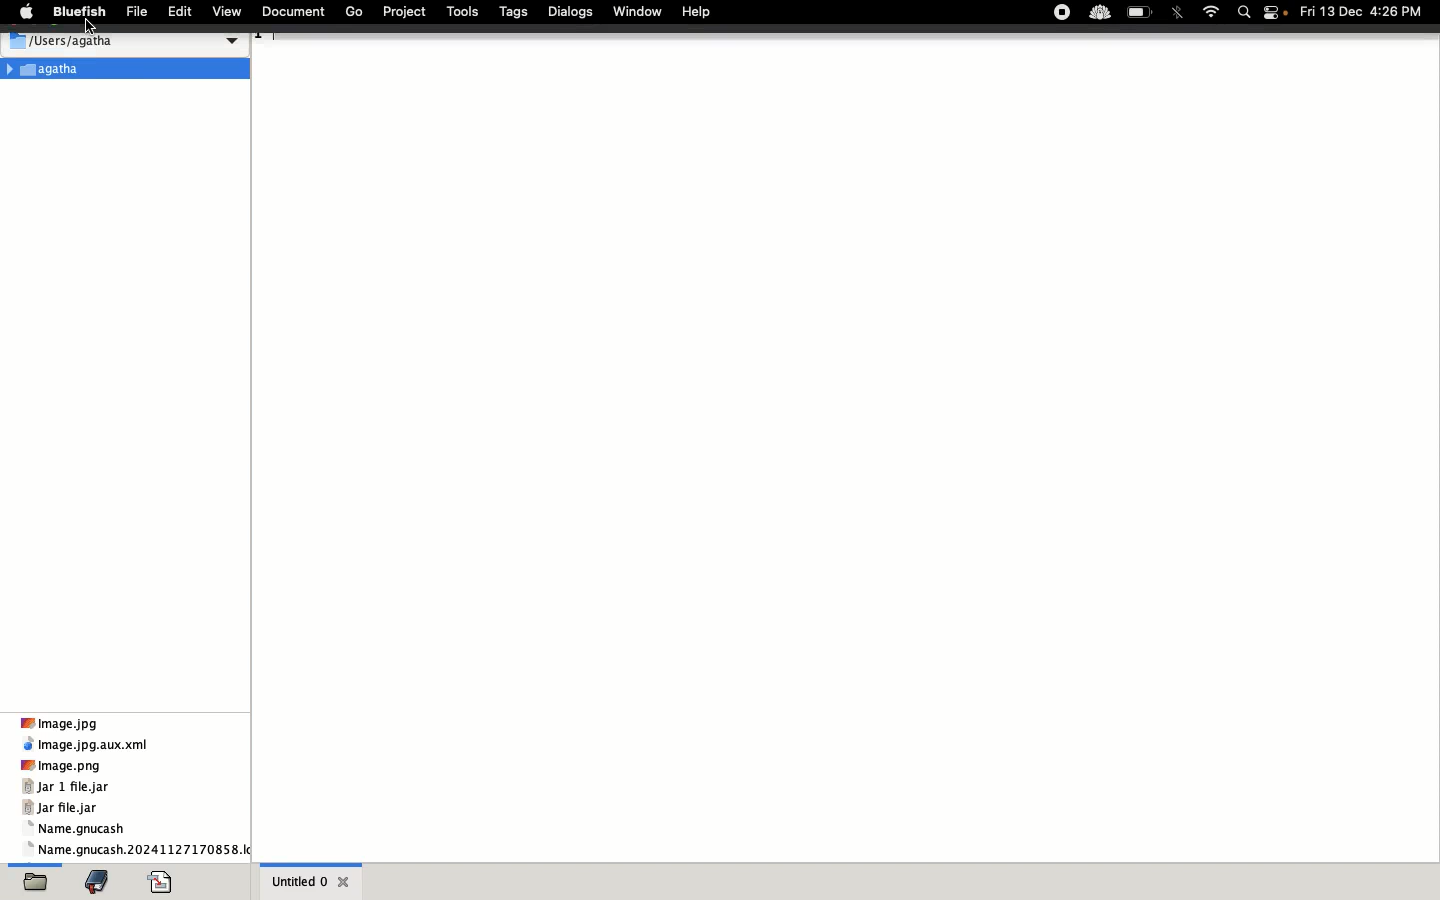 The width and height of the screenshot is (1440, 900). I want to click on Notification, so click(1279, 14).